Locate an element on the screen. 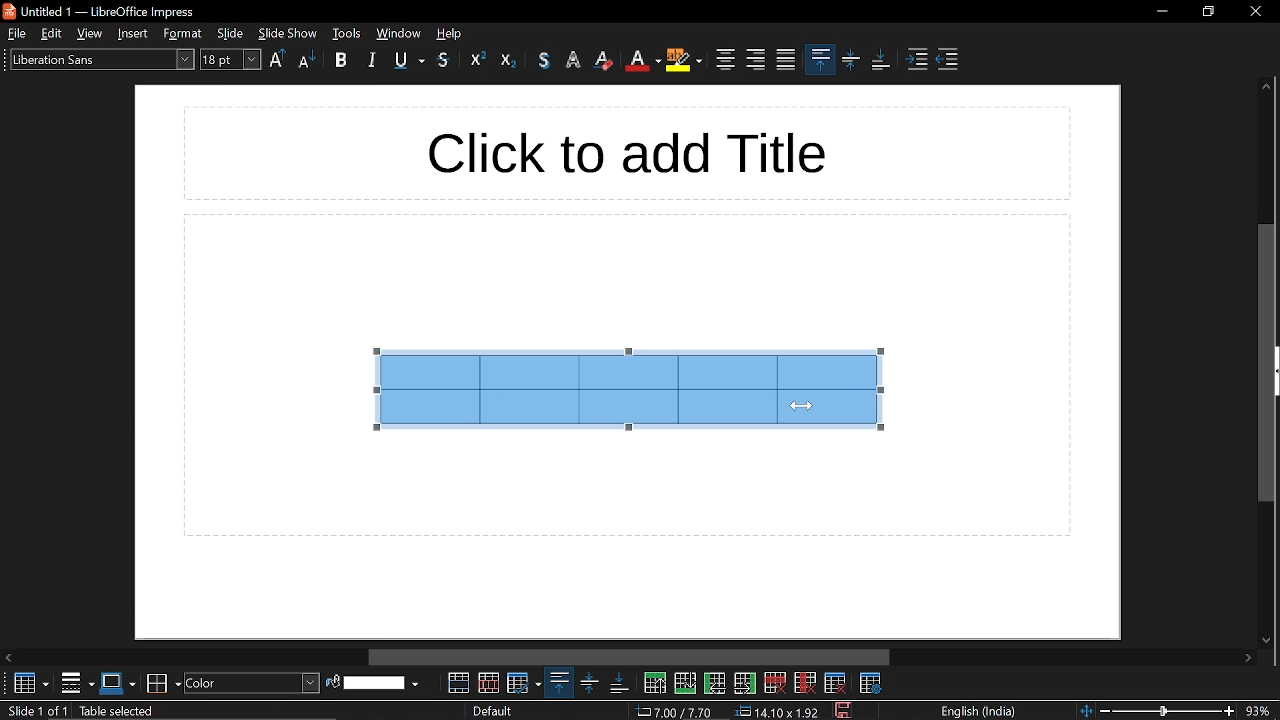 This screenshot has height=720, width=1280. edit is located at coordinates (53, 33).